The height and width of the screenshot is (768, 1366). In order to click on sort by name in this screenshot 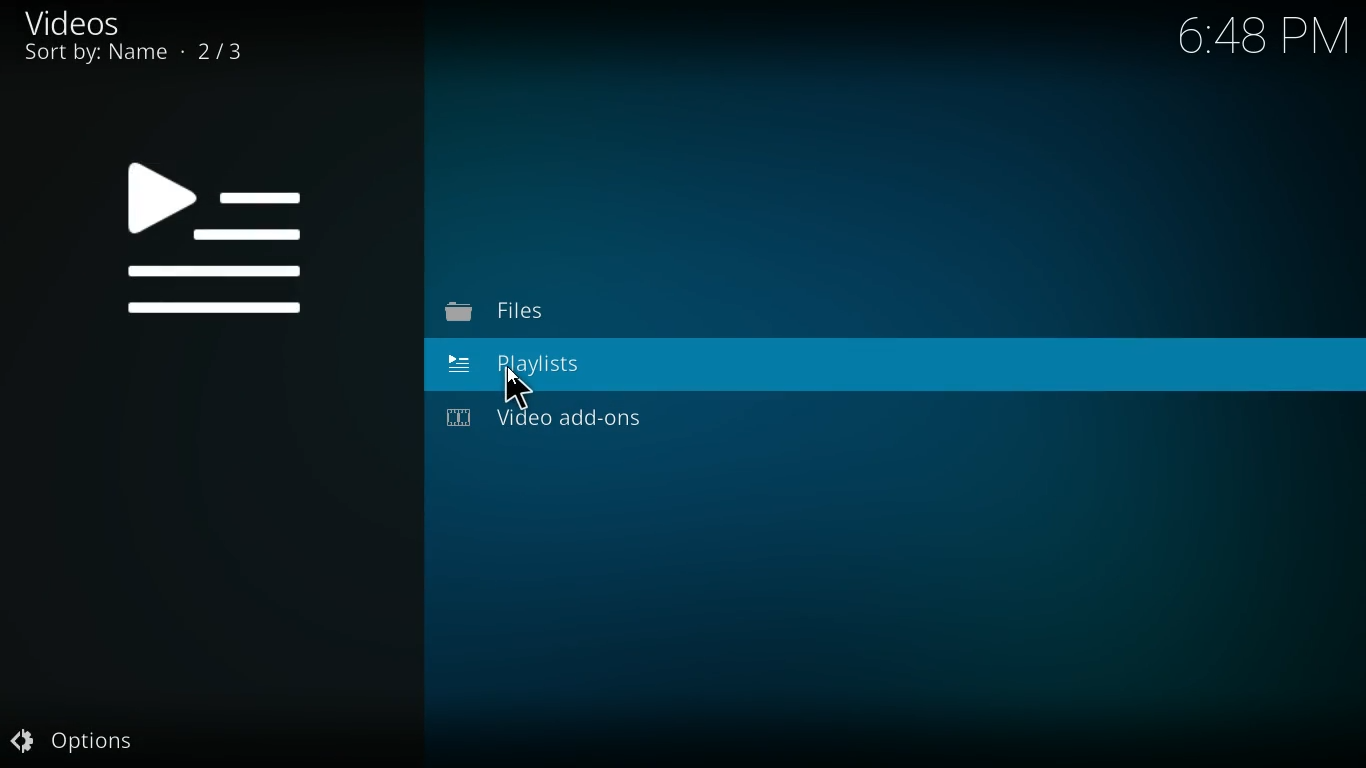, I will do `click(141, 55)`.